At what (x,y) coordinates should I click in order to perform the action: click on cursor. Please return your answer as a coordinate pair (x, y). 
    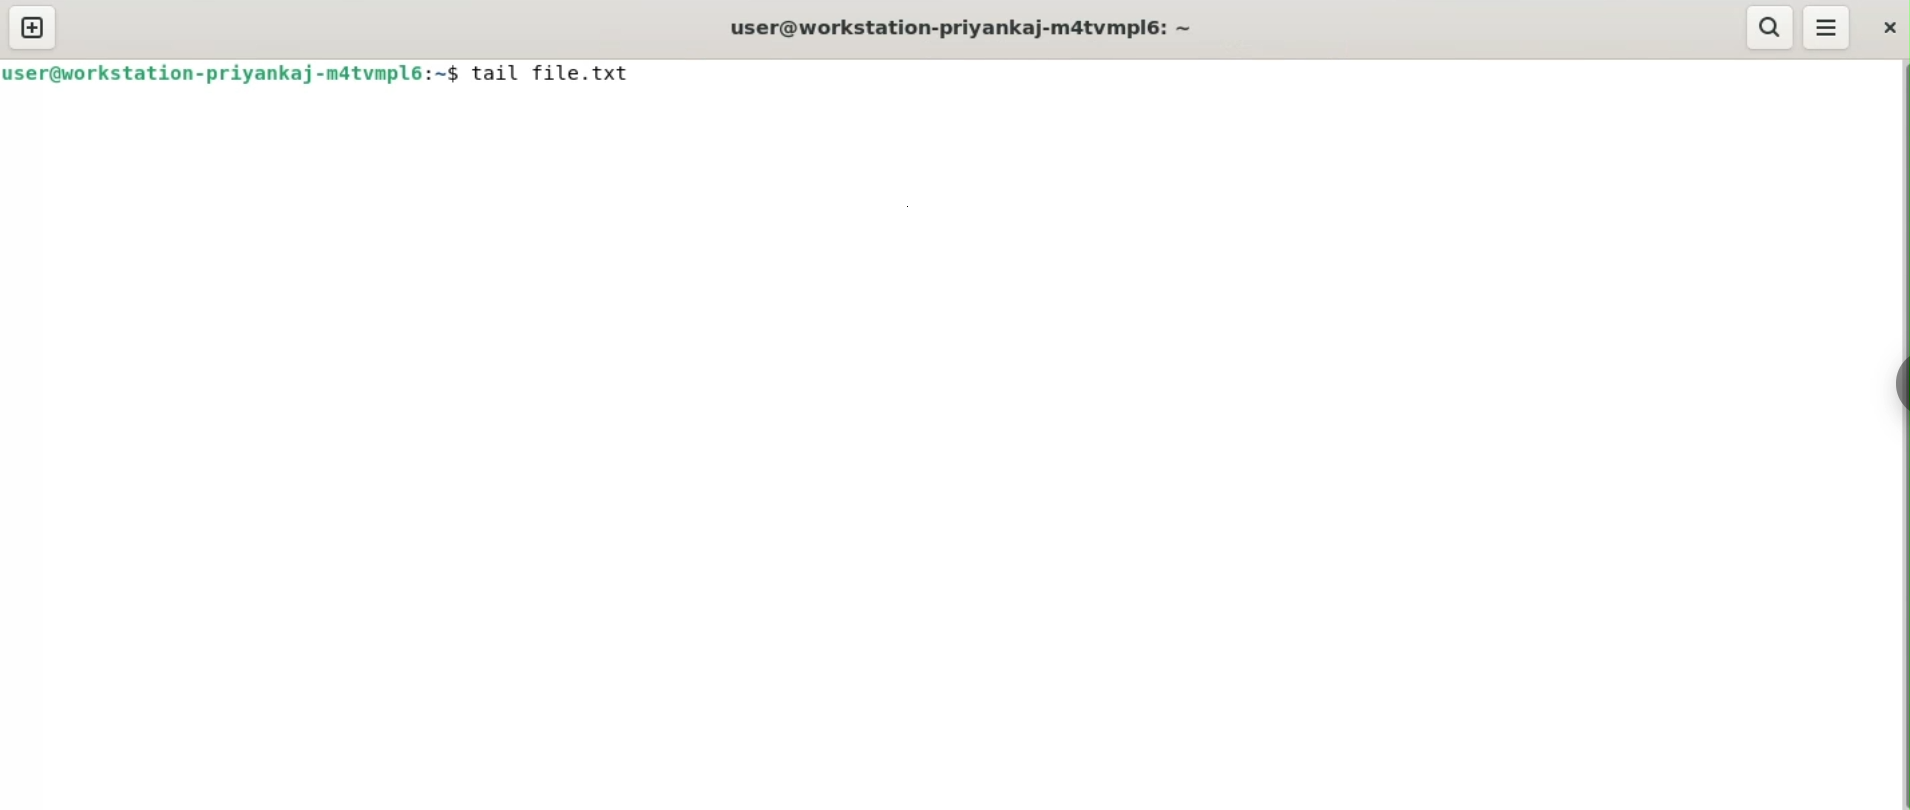
    Looking at the image, I should click on (643, 76).